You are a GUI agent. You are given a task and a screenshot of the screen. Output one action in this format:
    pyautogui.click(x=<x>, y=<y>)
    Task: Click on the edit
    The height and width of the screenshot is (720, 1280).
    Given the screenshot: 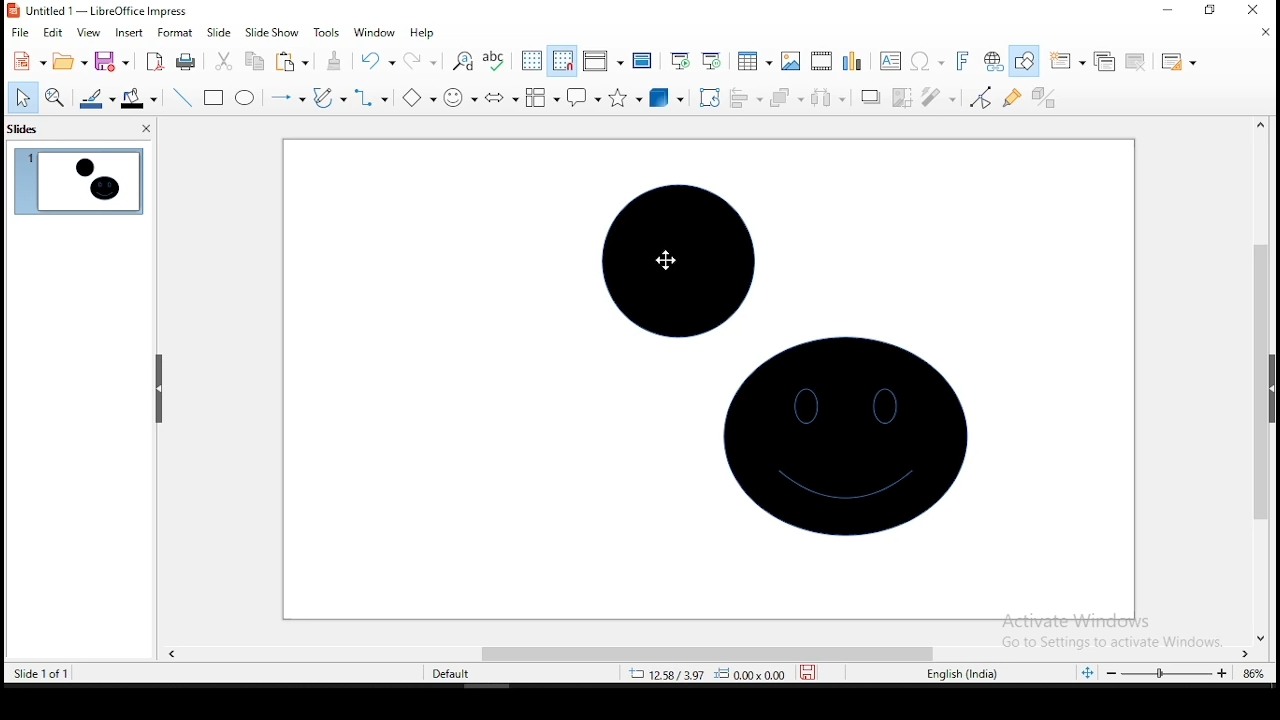 What is the action you would take?
    pyautogui.click(x=55, y=33)
    